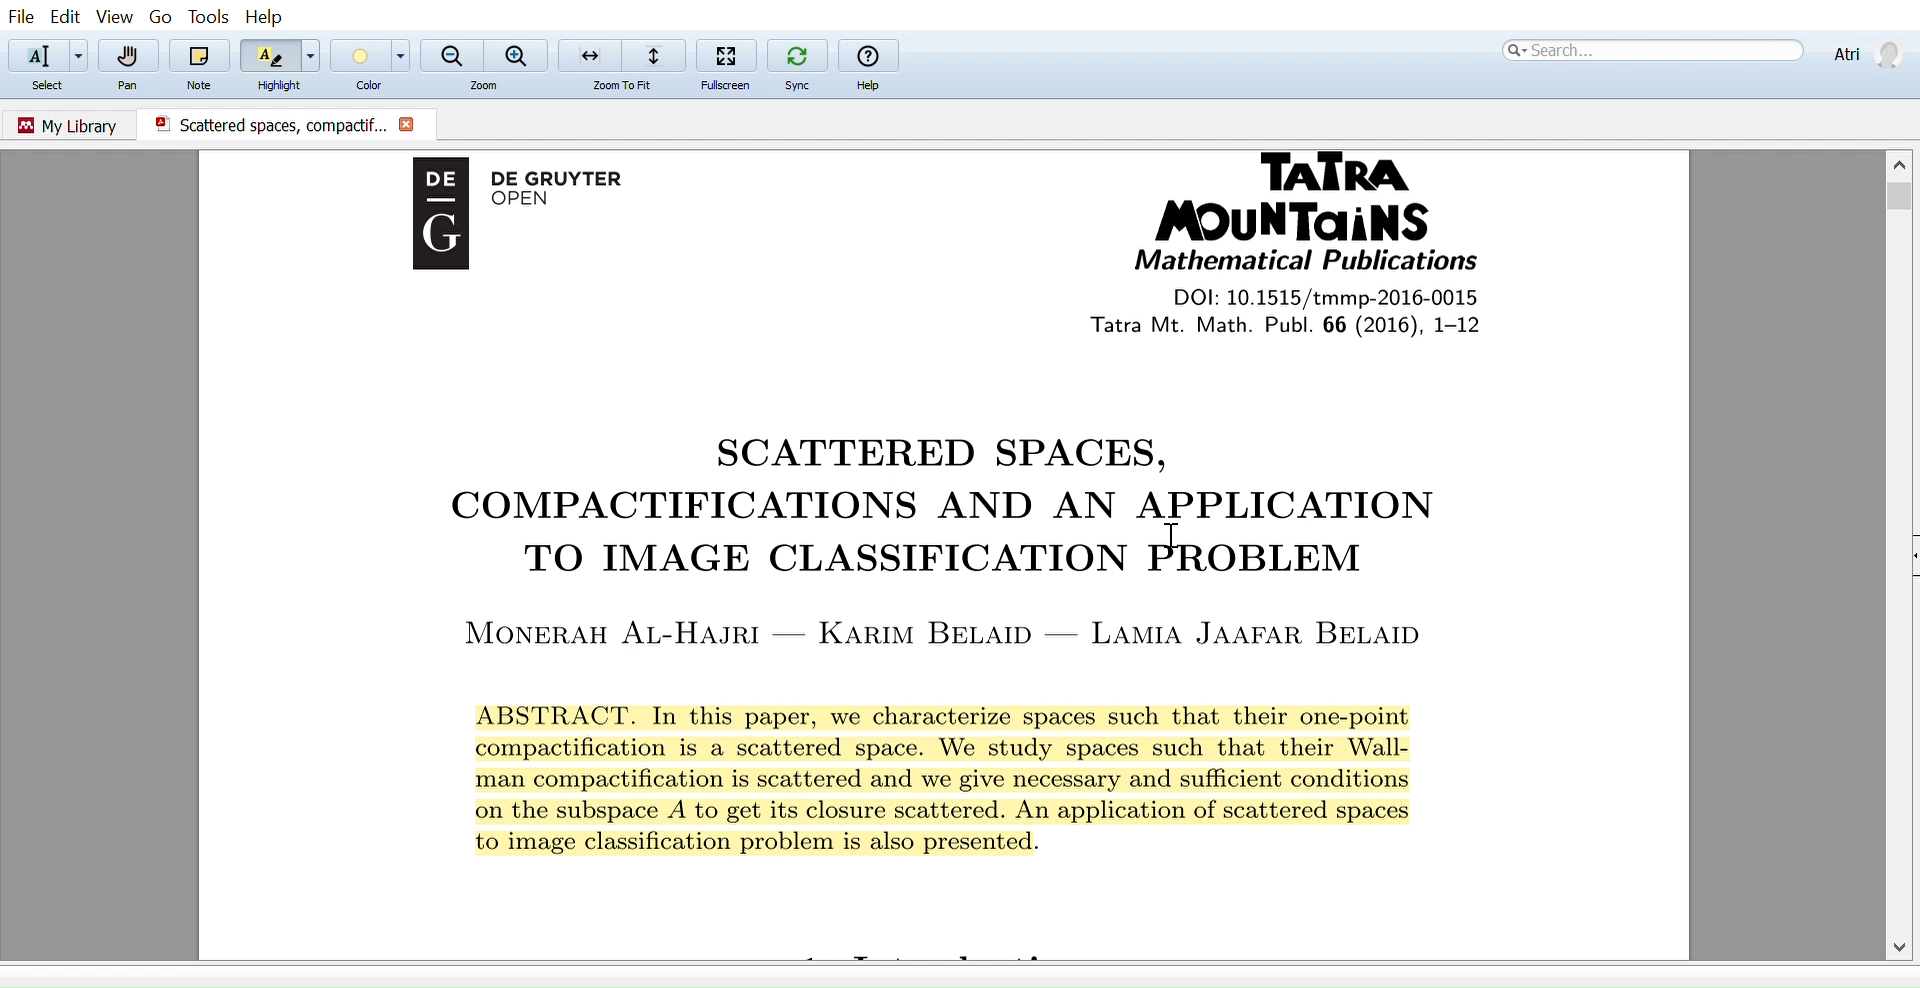 This screenshot has width=1920, height=988. I want to click on Highlight, so click(280, 85).